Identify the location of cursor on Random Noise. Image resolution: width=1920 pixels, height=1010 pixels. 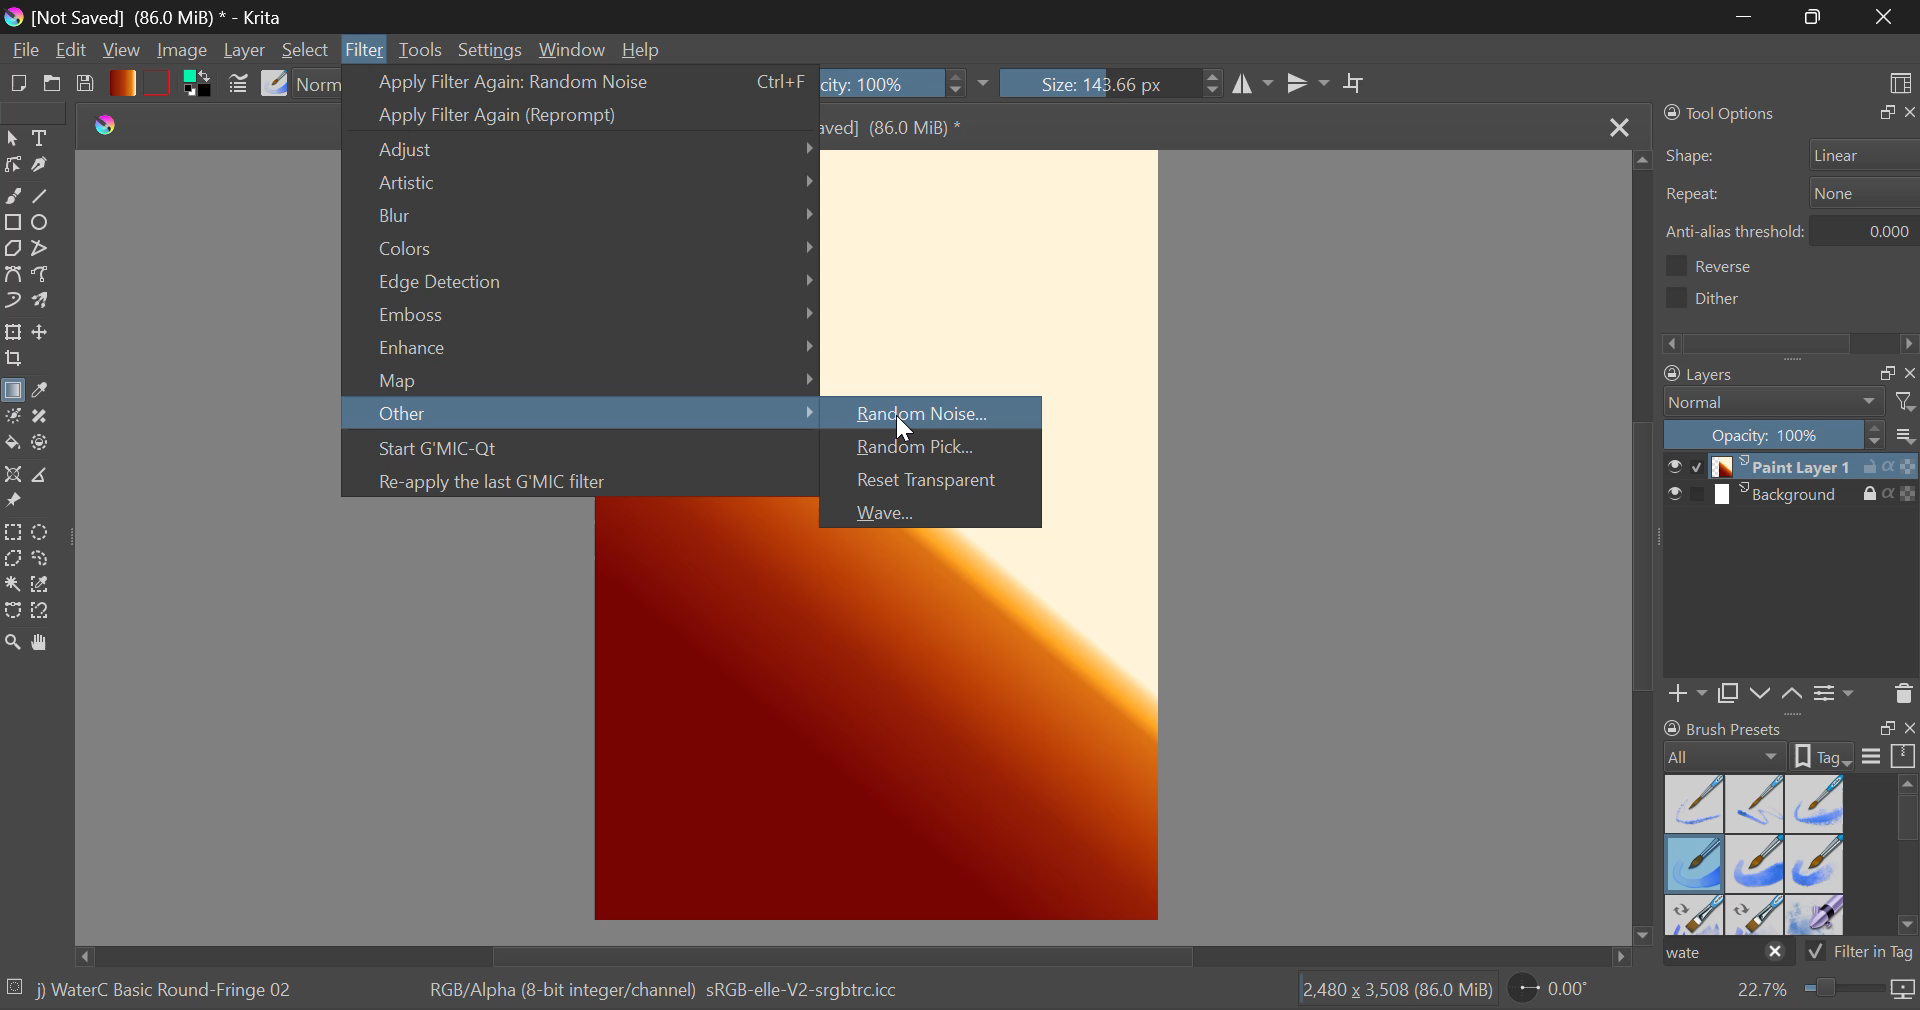
(907, 429).